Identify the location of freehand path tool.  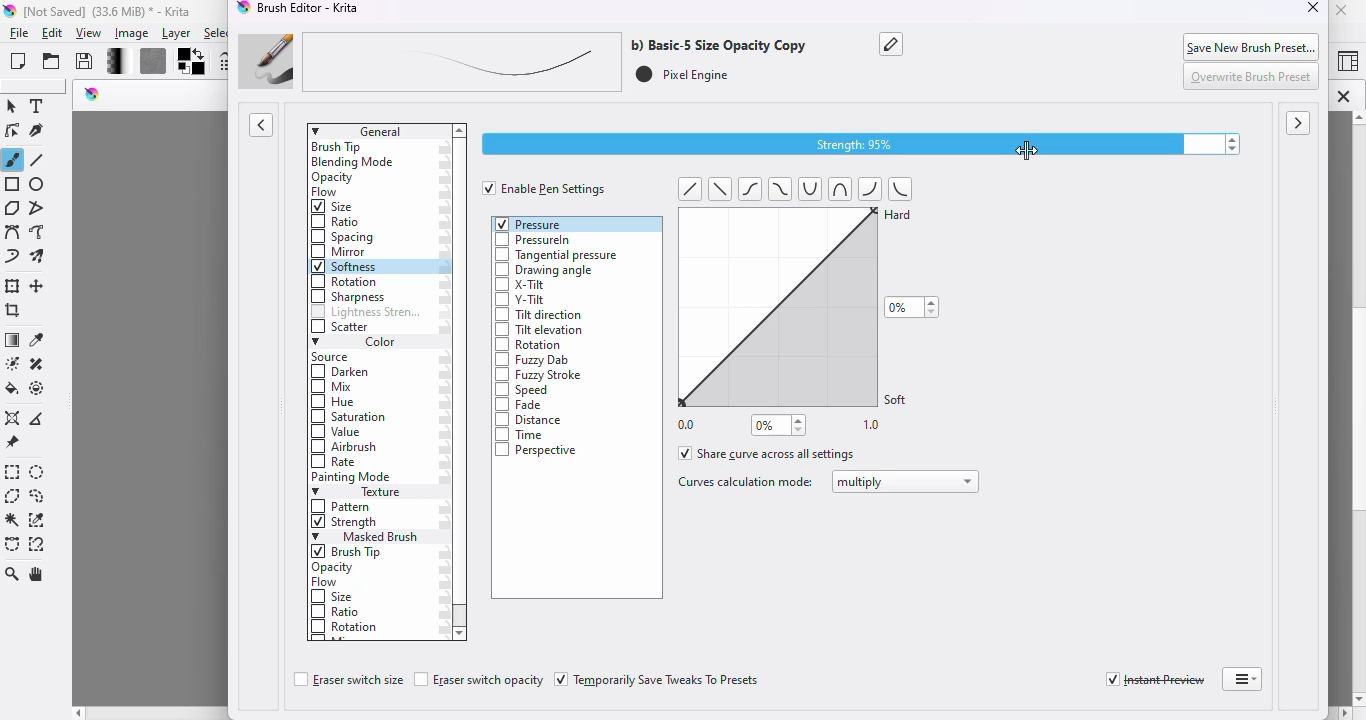
(38, 232).